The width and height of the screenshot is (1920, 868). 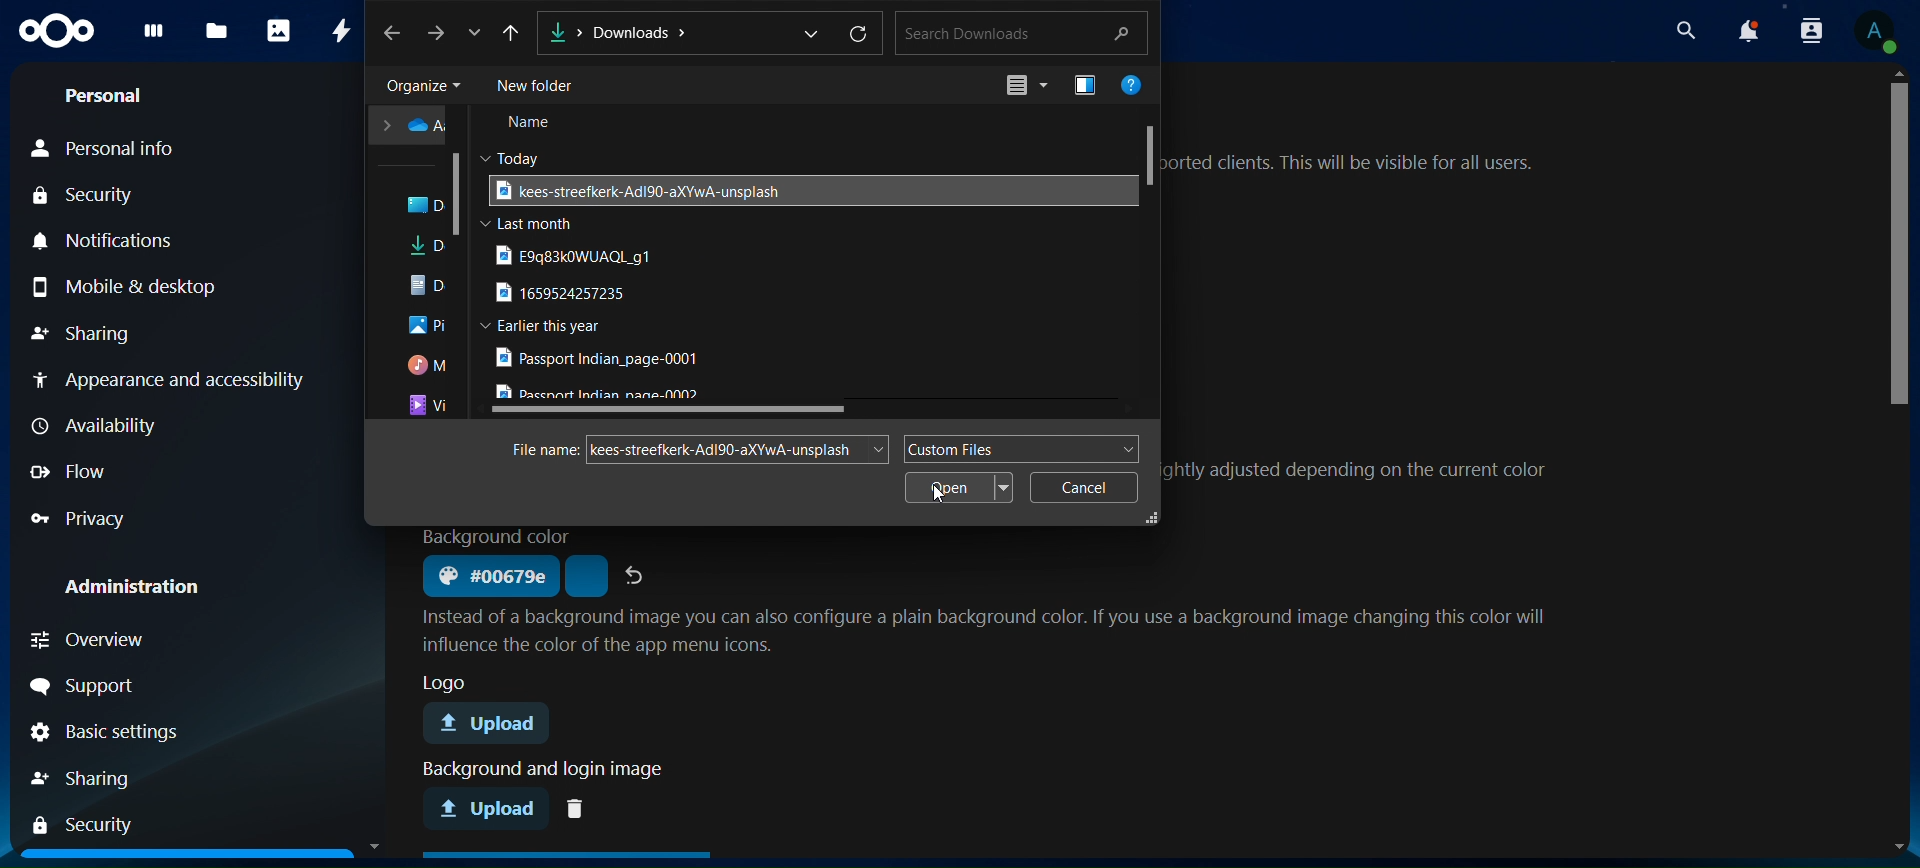 What do you see at coordinates (607, 392) in the screenshot?
I see `file` at bounding box center [607, 392].